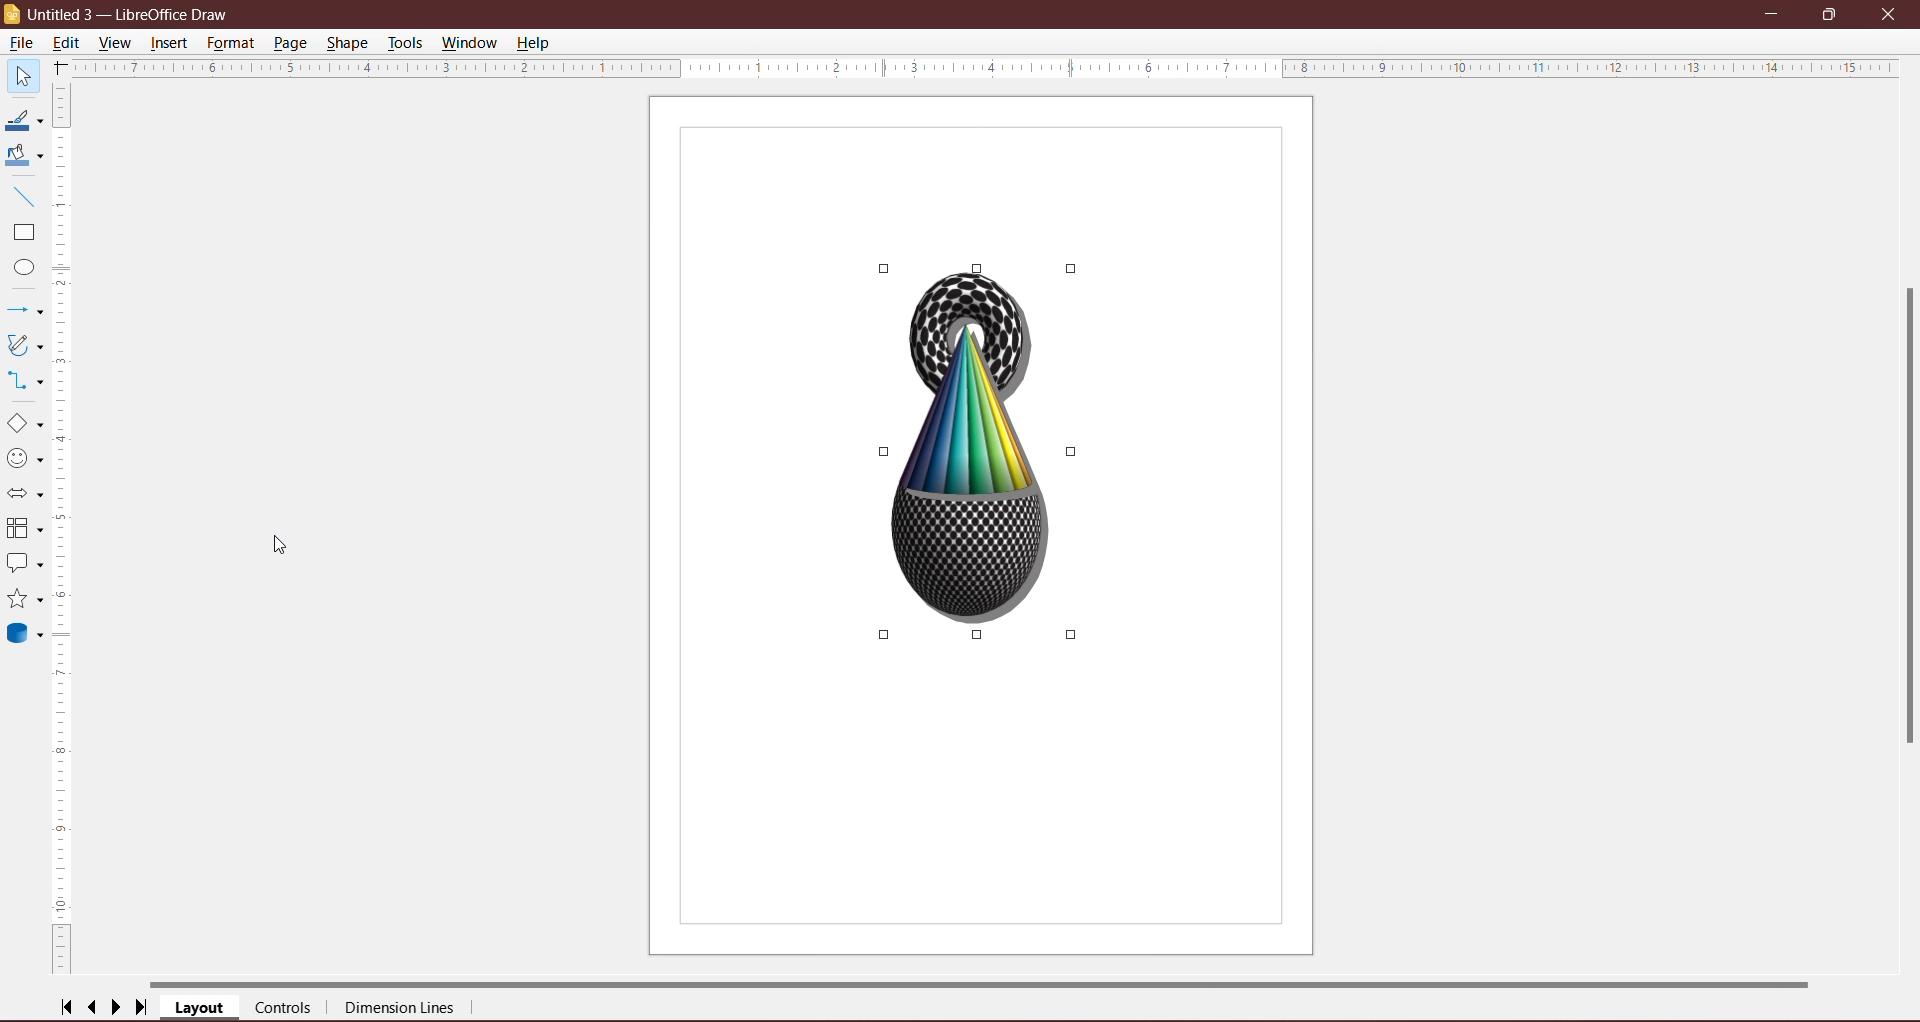 The width and height of the screenshot is (1920, 1022). What do you see at coordinates (116, 42) in the screenshot?
I see `View` at bounding box center [116, 42].